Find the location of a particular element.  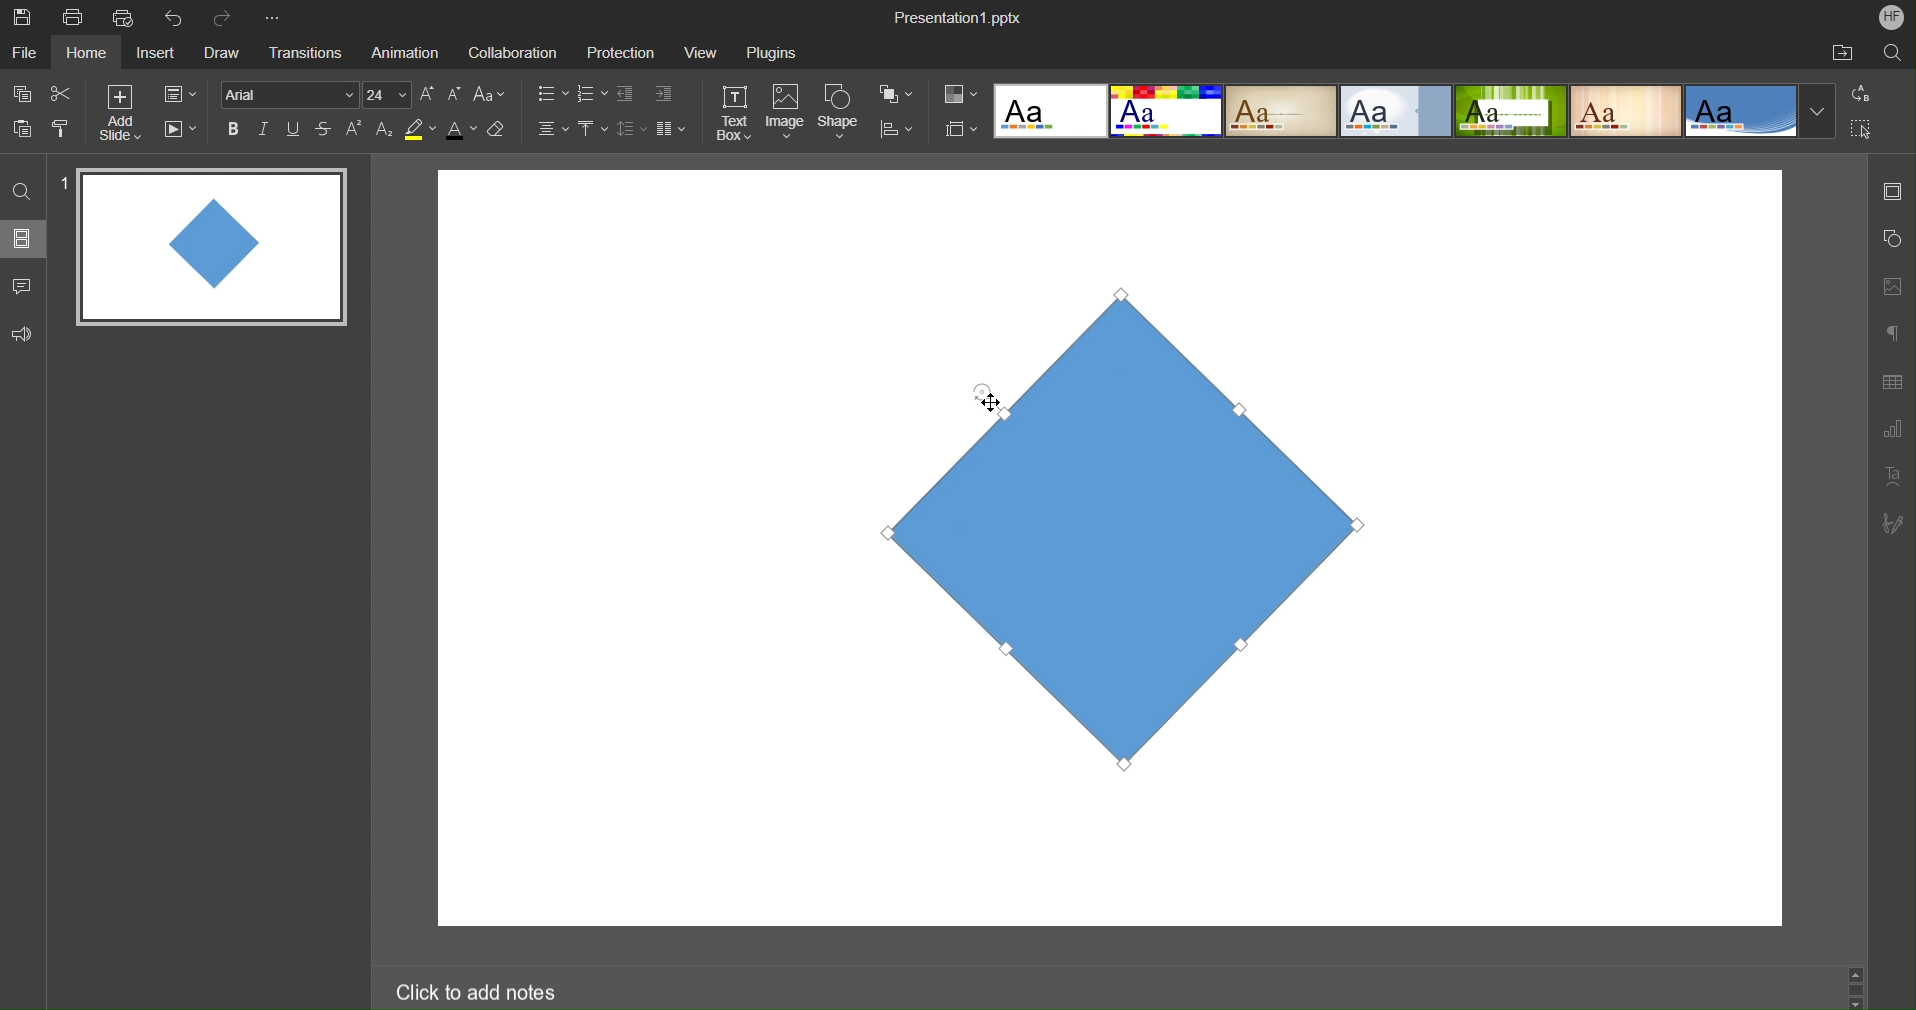

Click to add notes is located at coordinates (478, 992).